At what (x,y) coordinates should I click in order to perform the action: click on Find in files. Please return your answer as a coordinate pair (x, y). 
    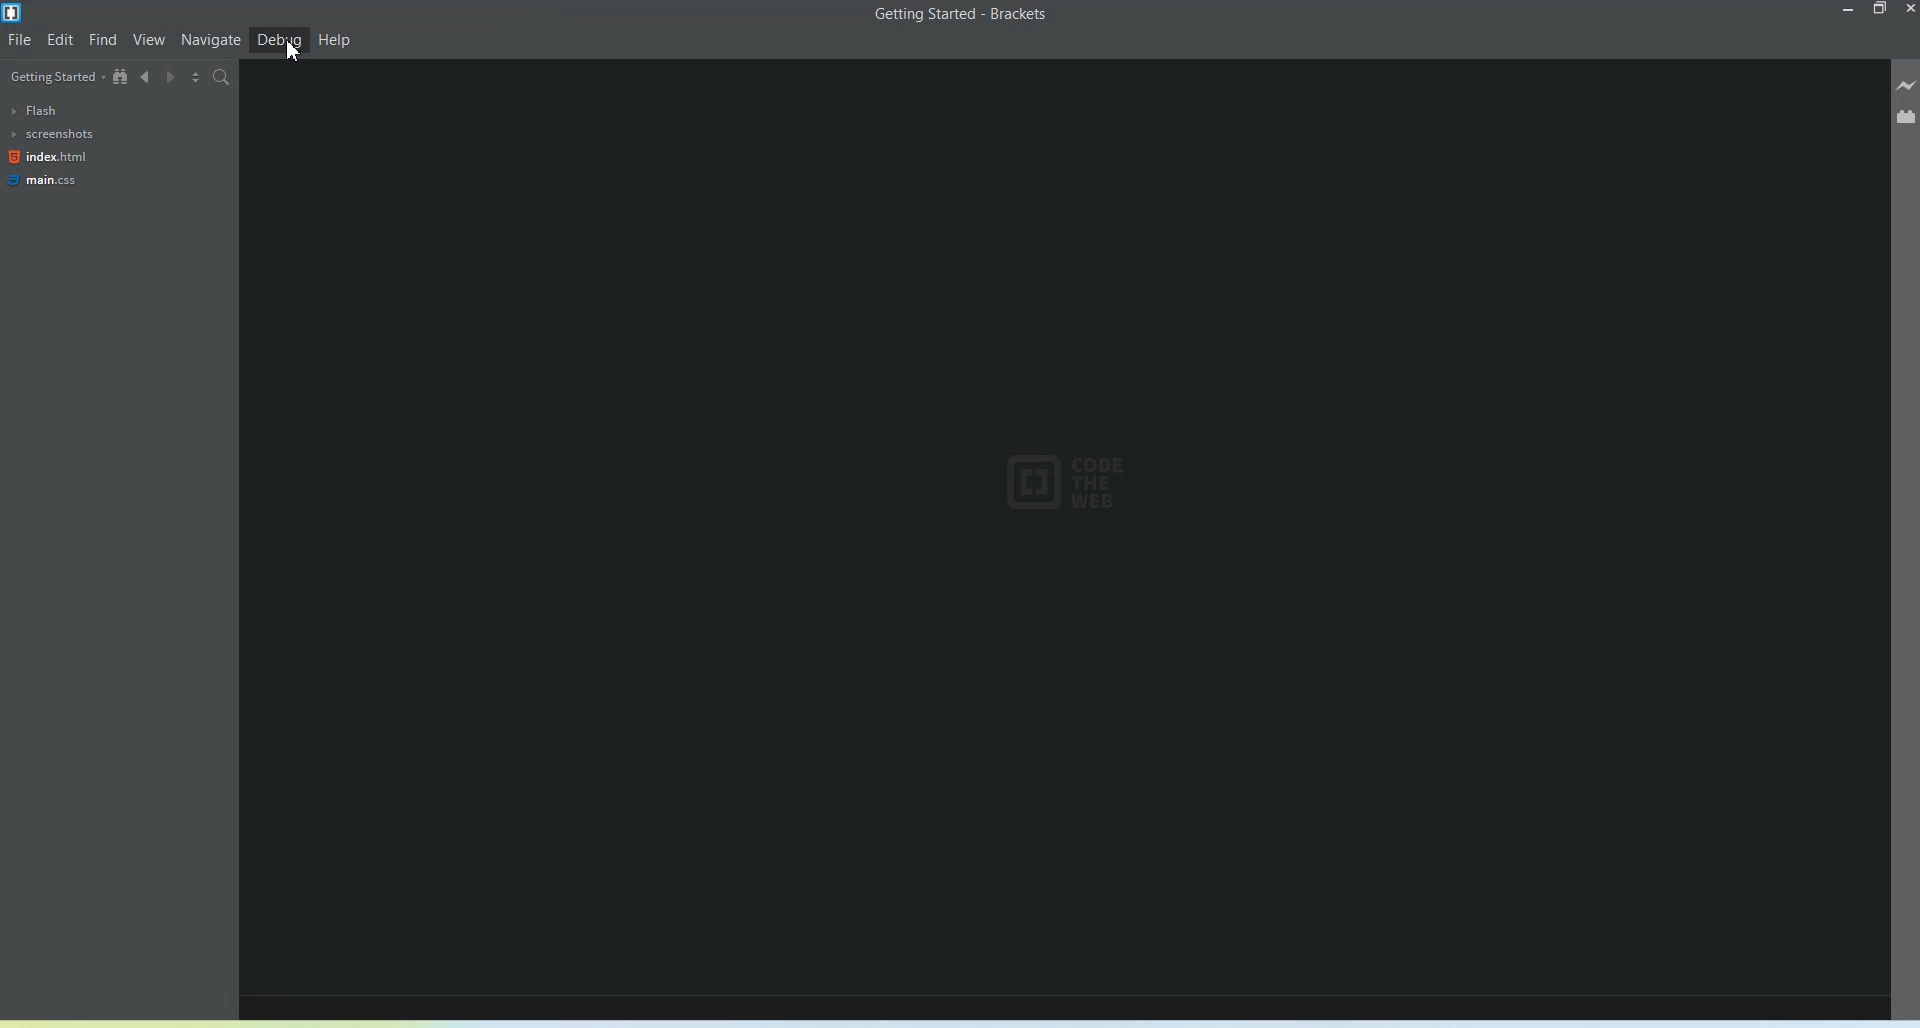
    Looking at the image, I should click on (221, 78).